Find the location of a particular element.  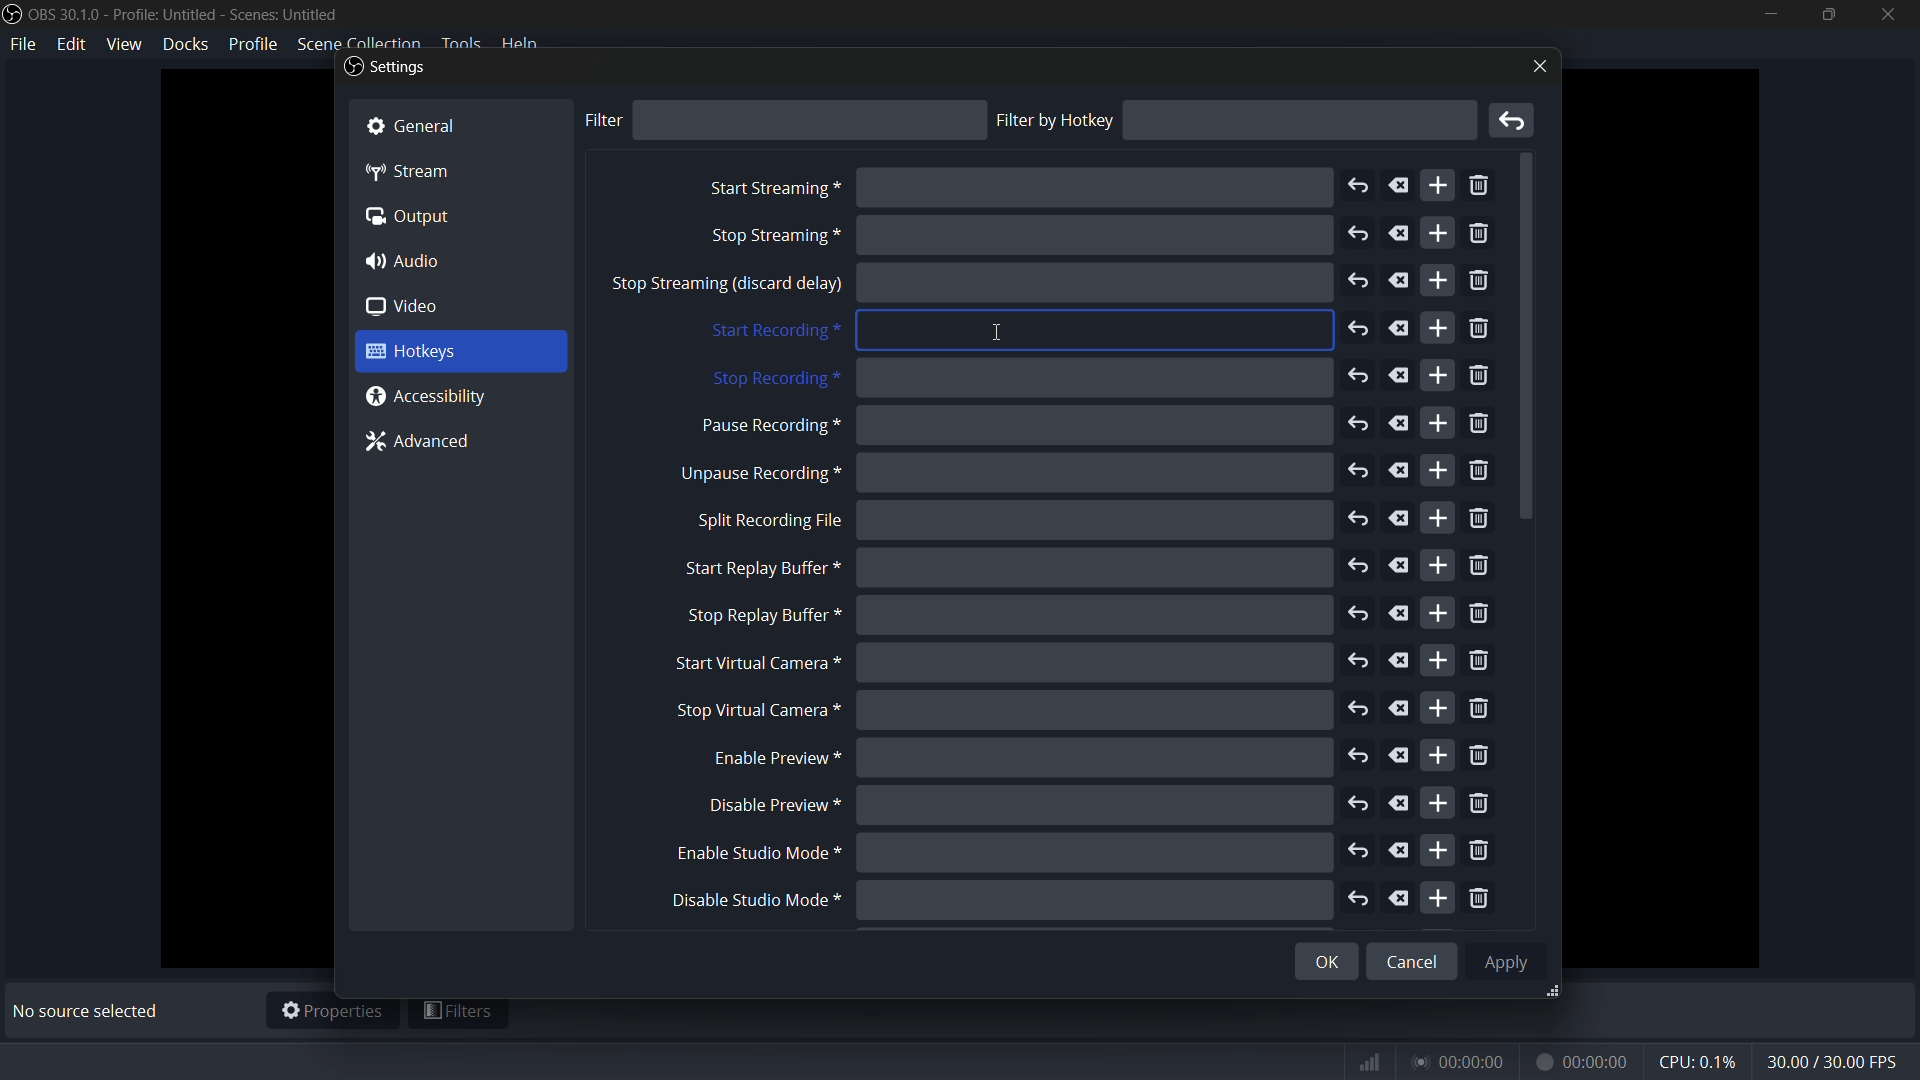

file menu is located at coordinates (24, 45).